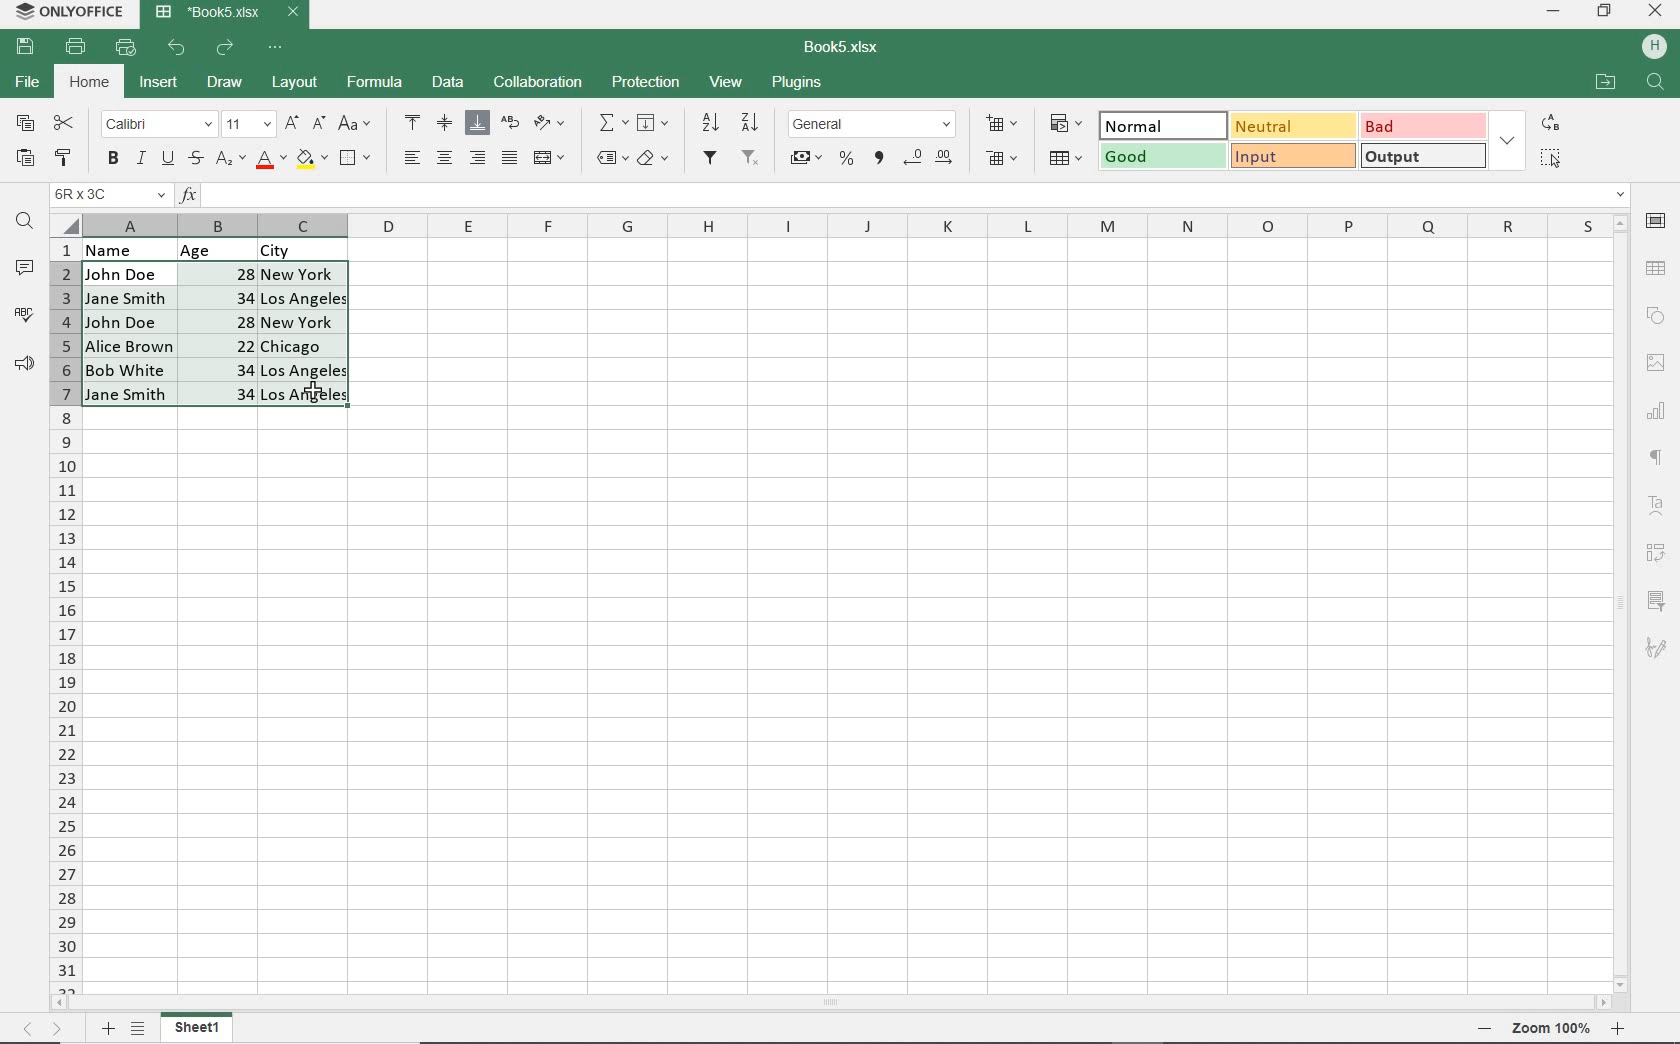 This screenshot has height=1044, width=1680. What do you see at coordinates (1067, 157) in the screenshot?
I see `FORMAT AS TABLE TEMPLATE` at bounding box center [1067, 157].